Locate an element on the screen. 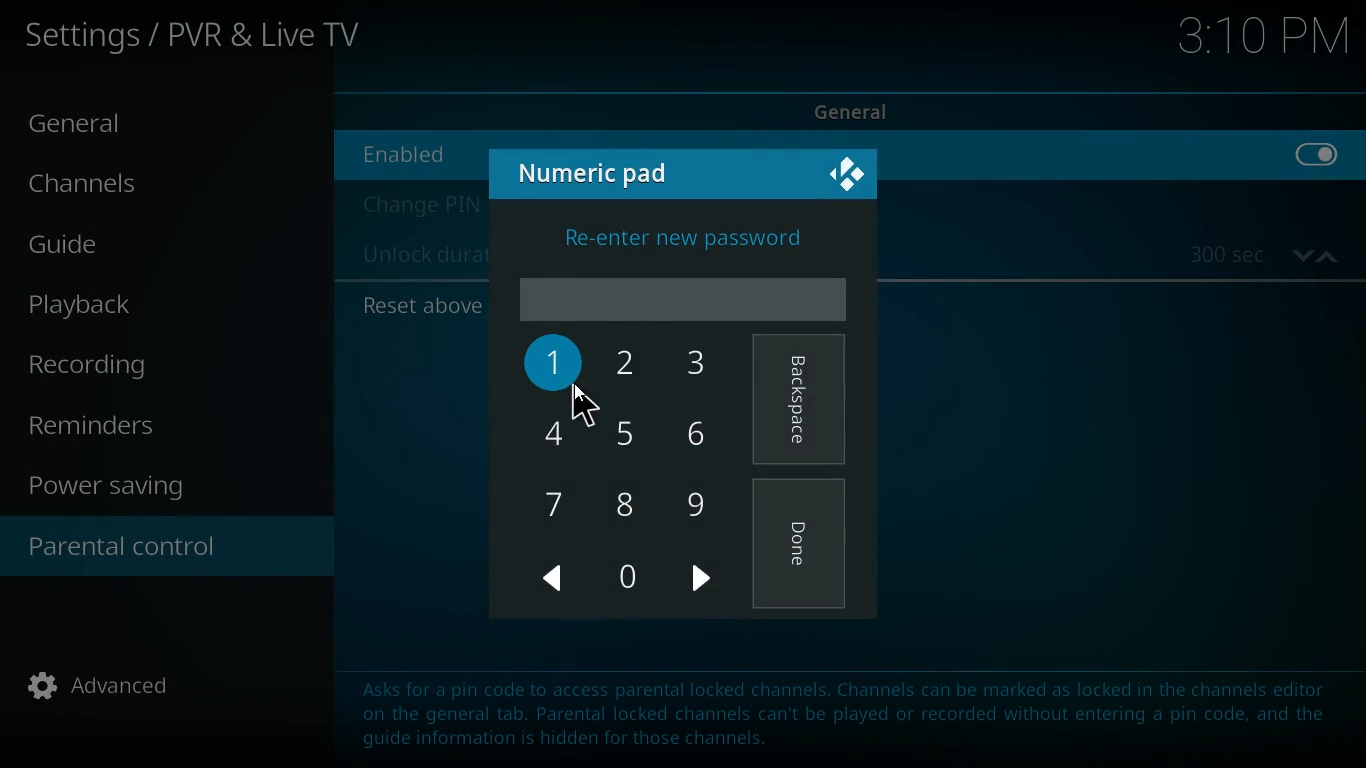  right is located at coordinates (704, 582).